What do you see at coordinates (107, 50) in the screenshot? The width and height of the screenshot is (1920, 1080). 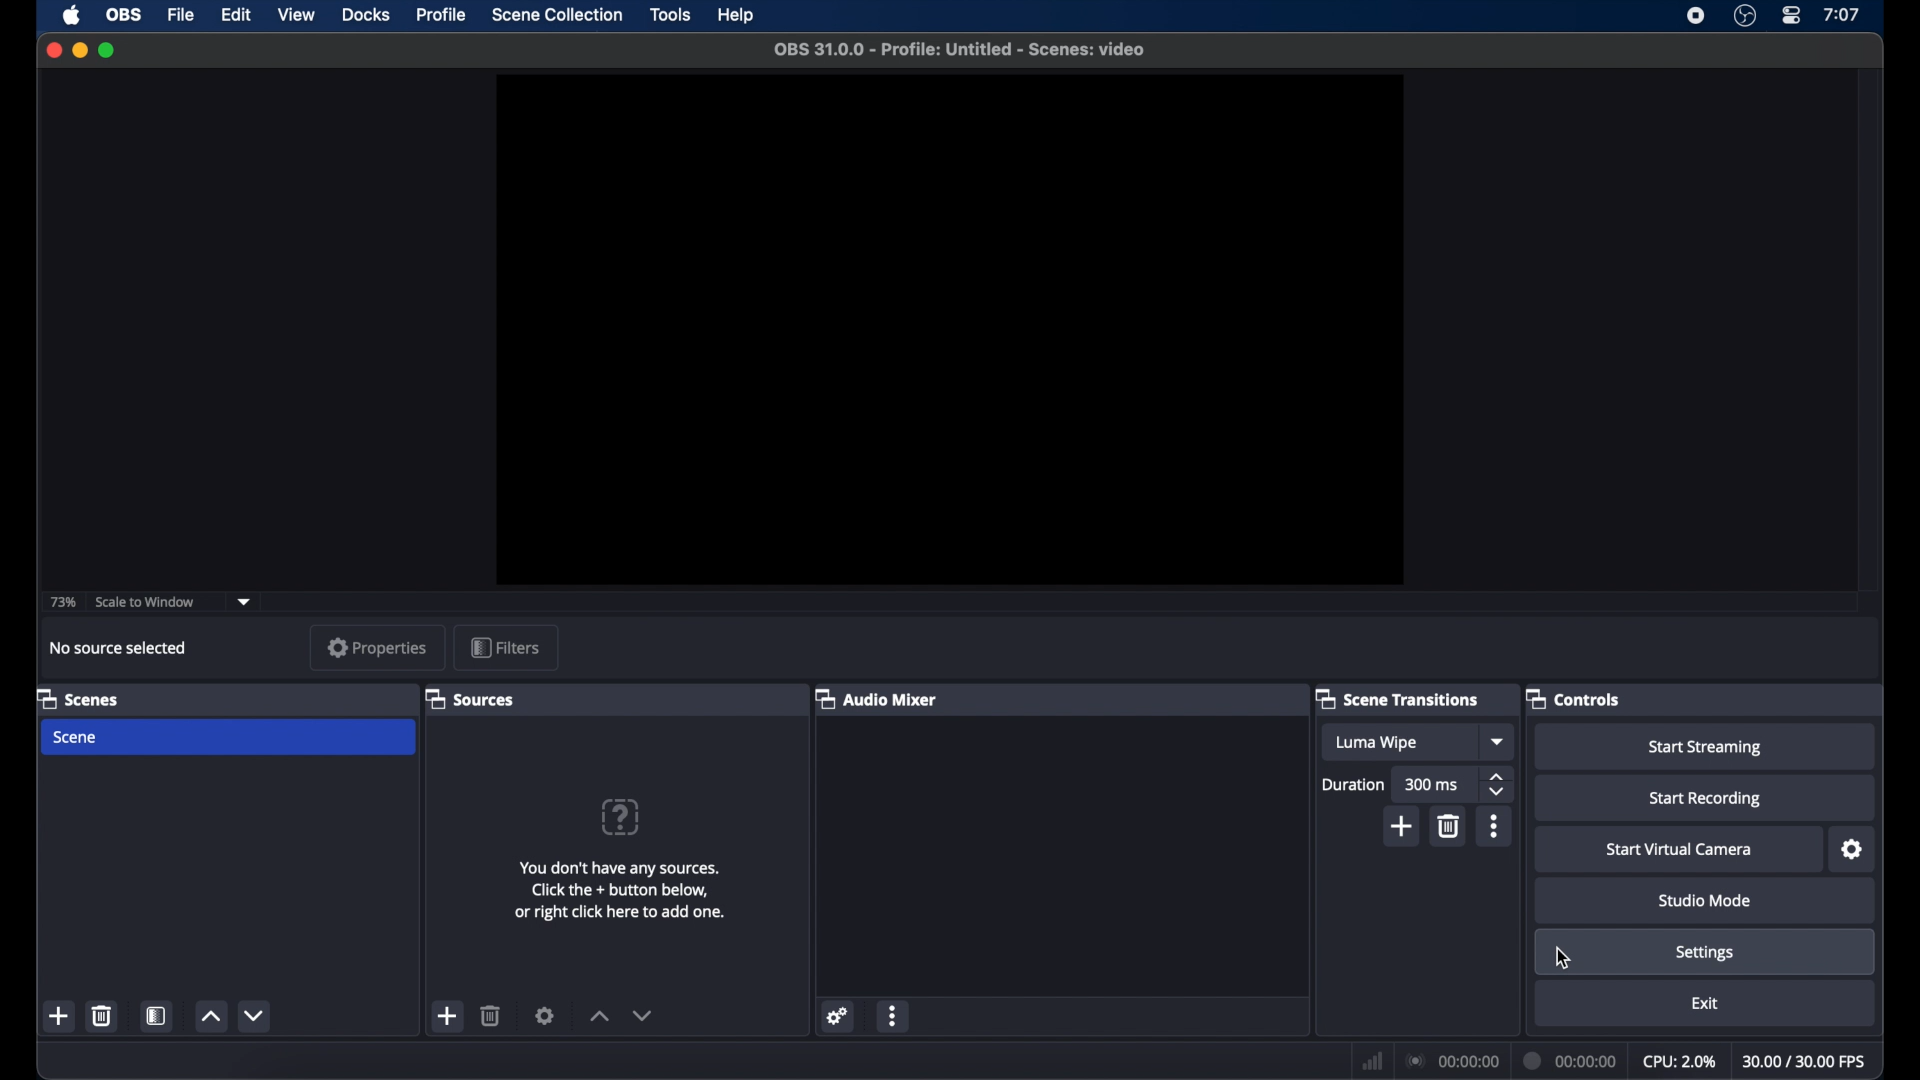 I see `maximize` at bounding box center [107, 50].